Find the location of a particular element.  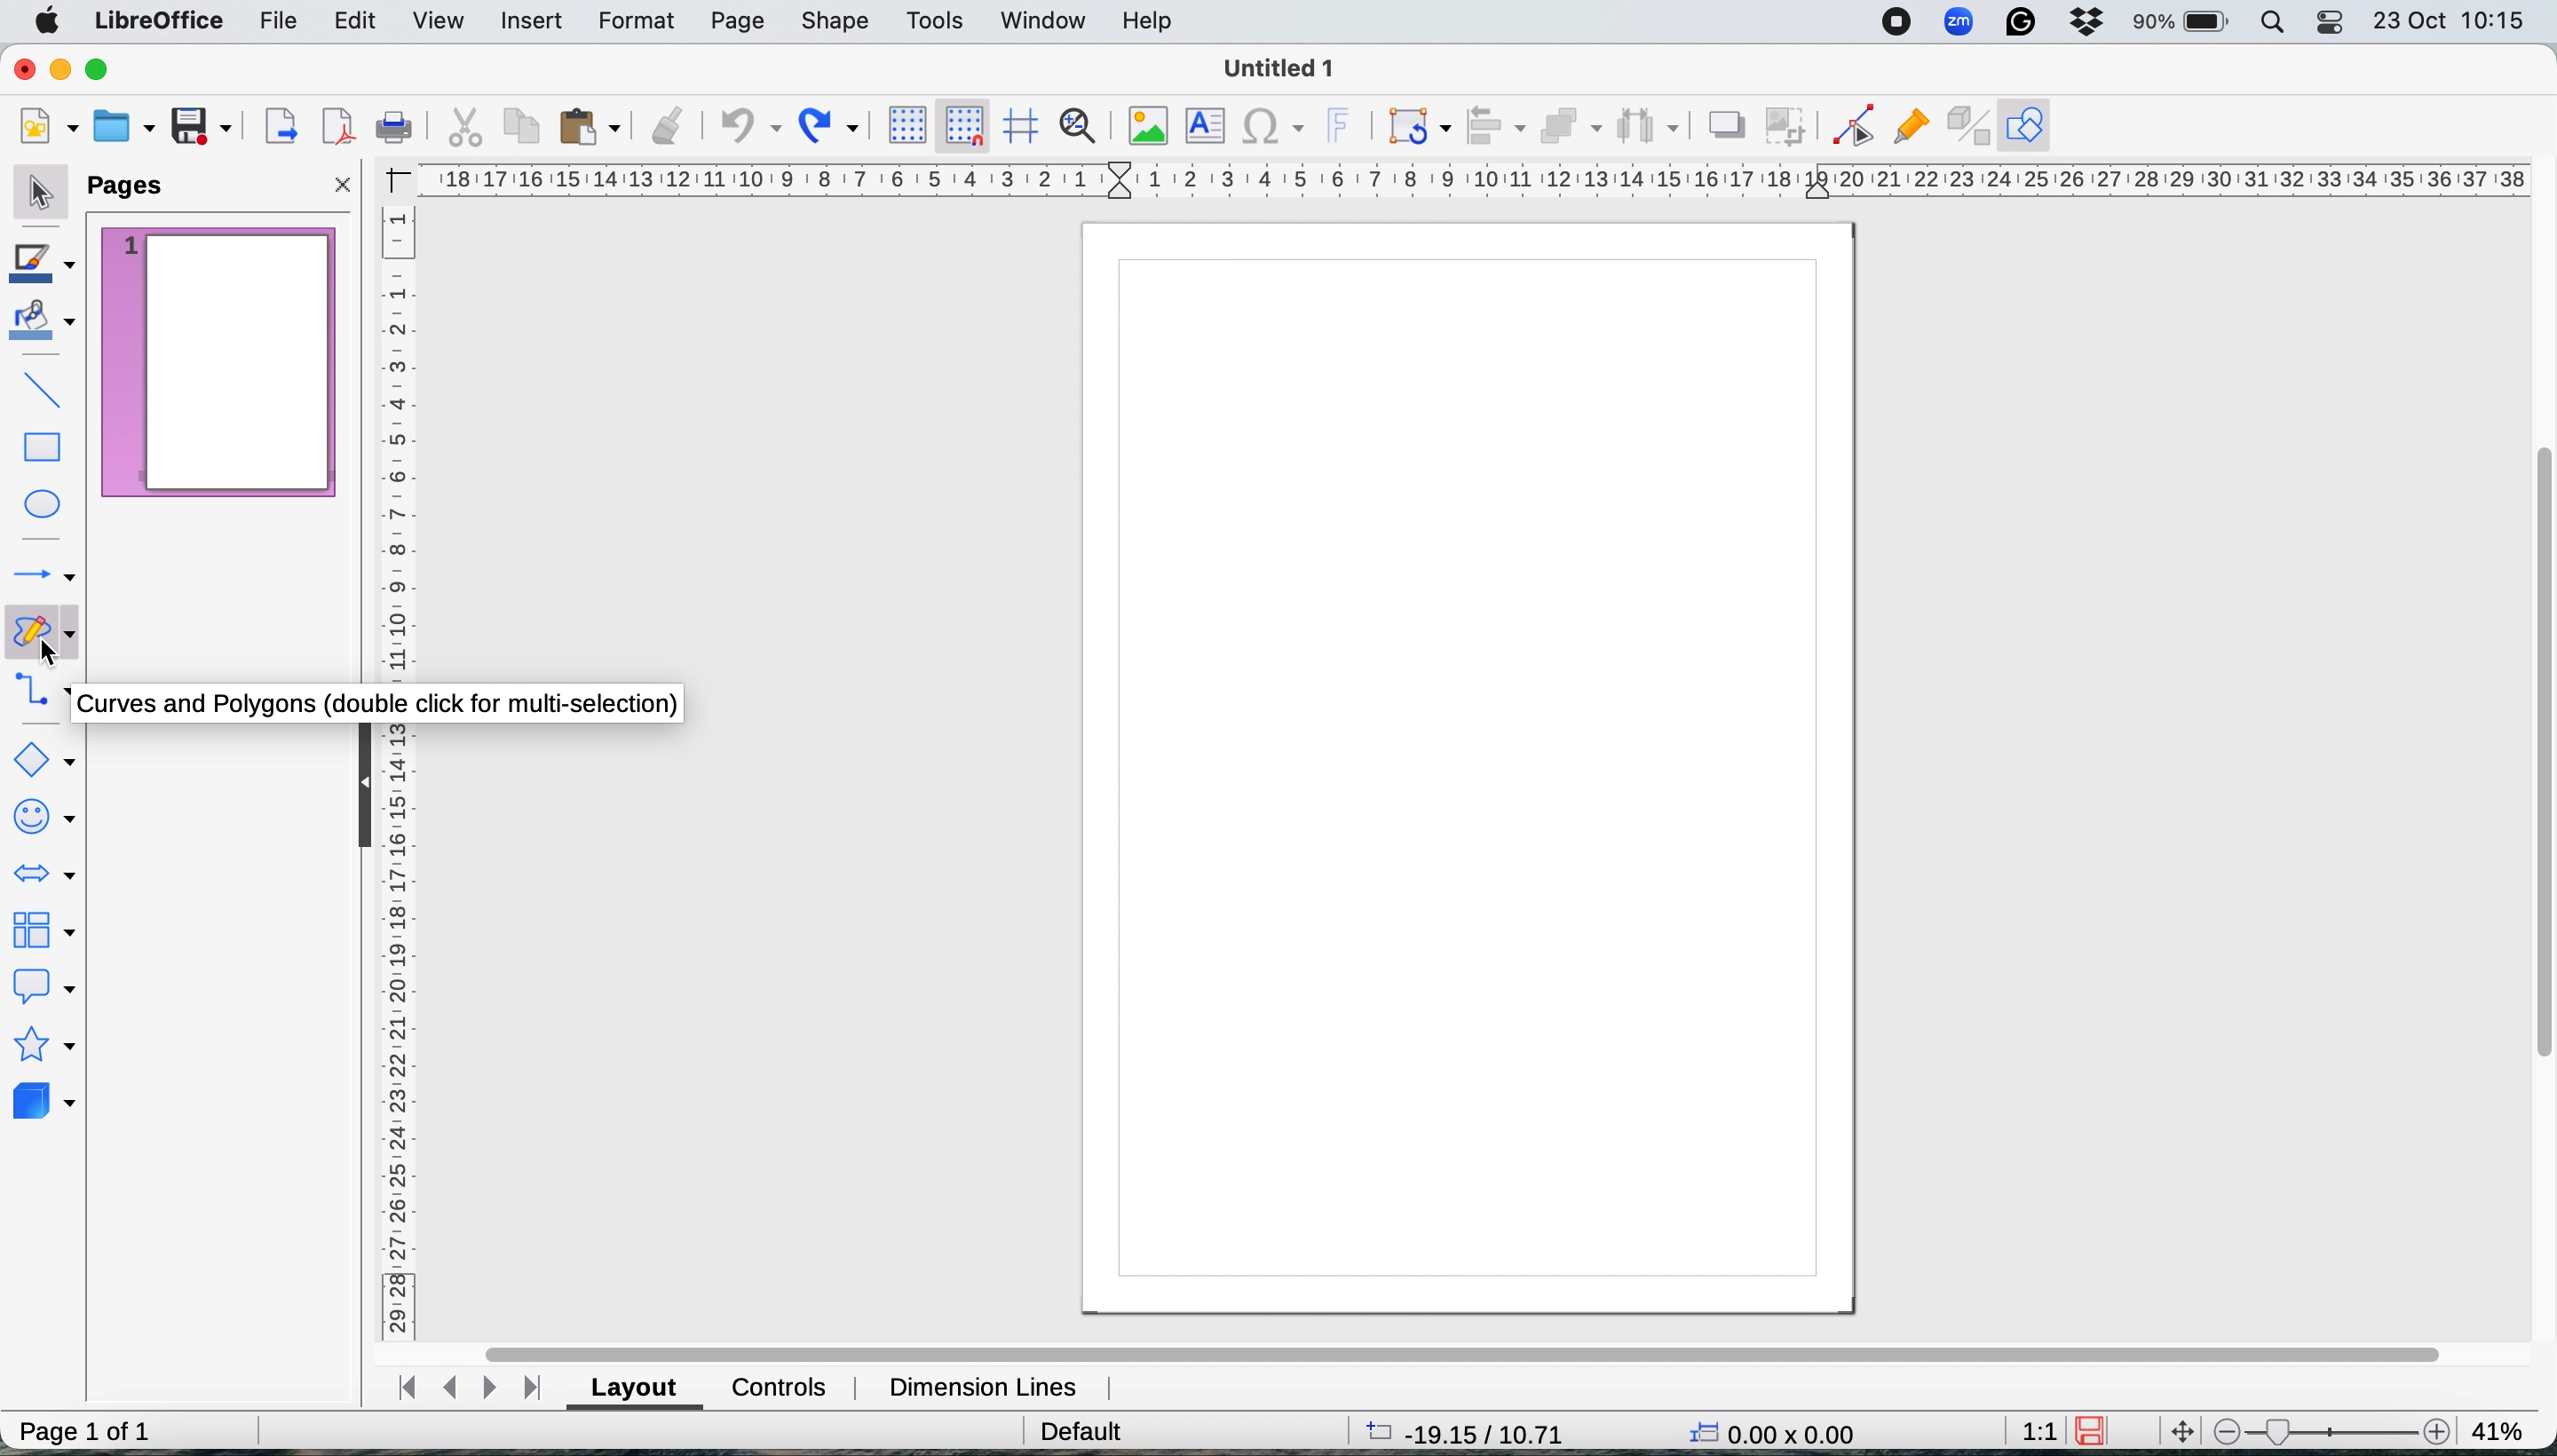

grammarly is located at coordinates (2019, 21).